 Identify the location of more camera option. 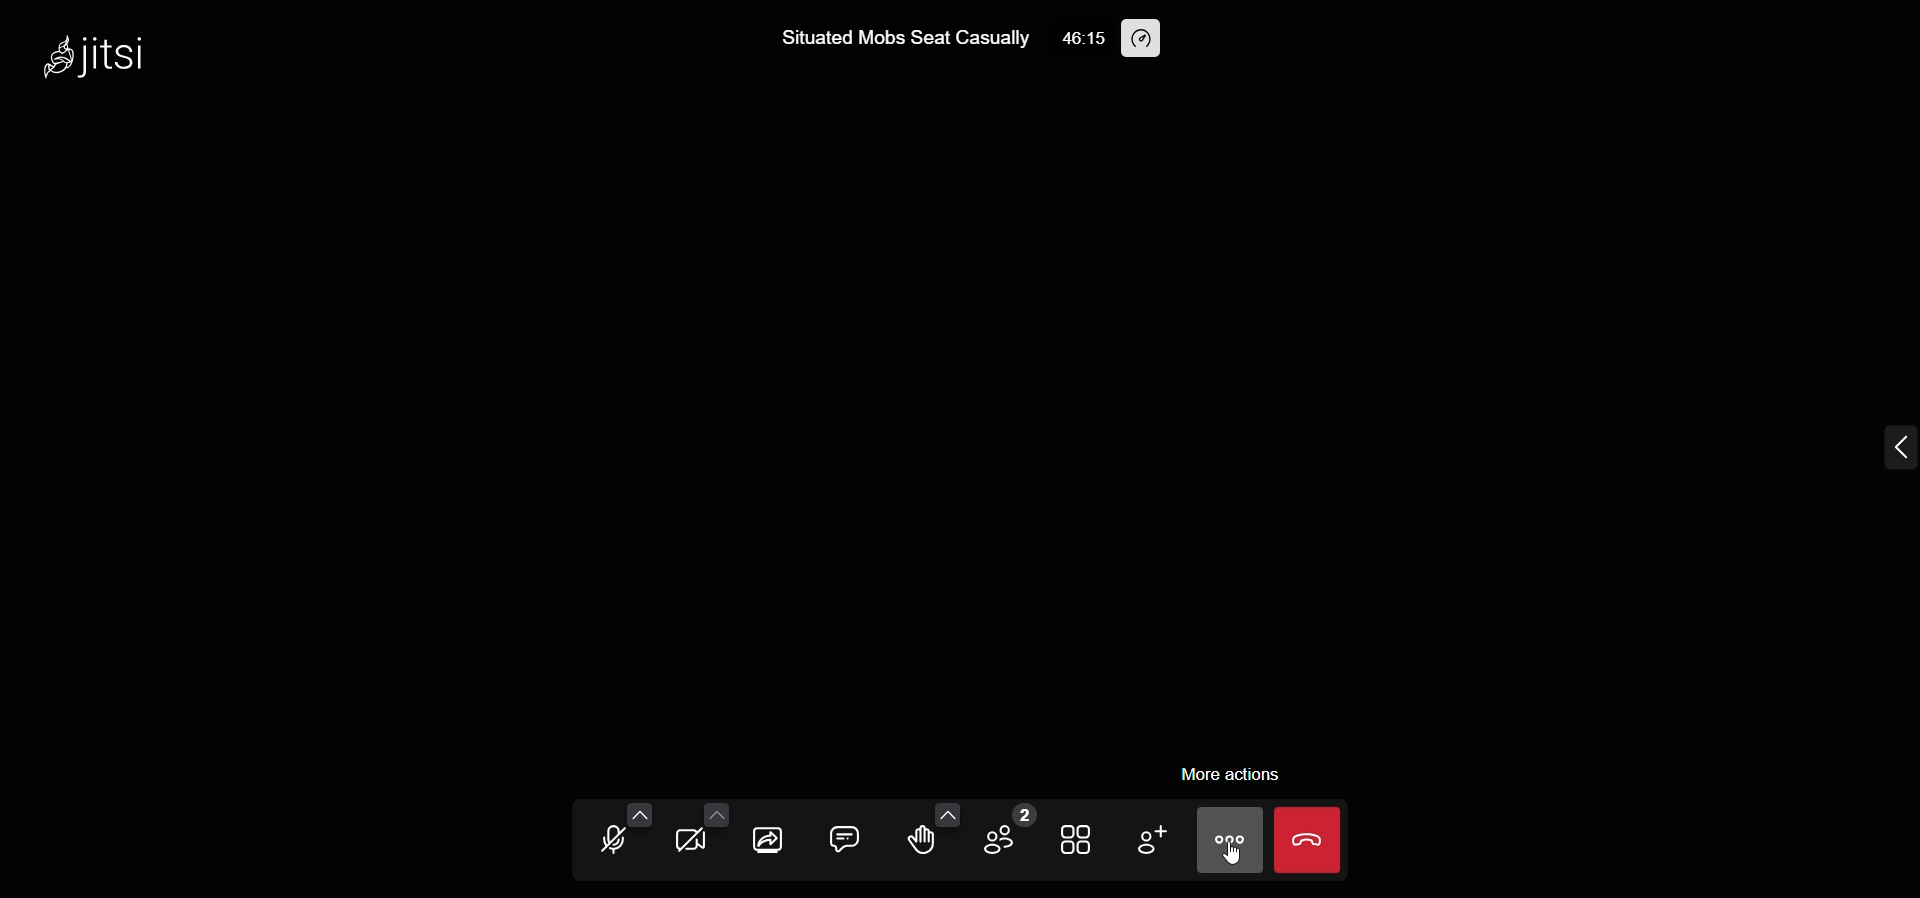
(715, 815).